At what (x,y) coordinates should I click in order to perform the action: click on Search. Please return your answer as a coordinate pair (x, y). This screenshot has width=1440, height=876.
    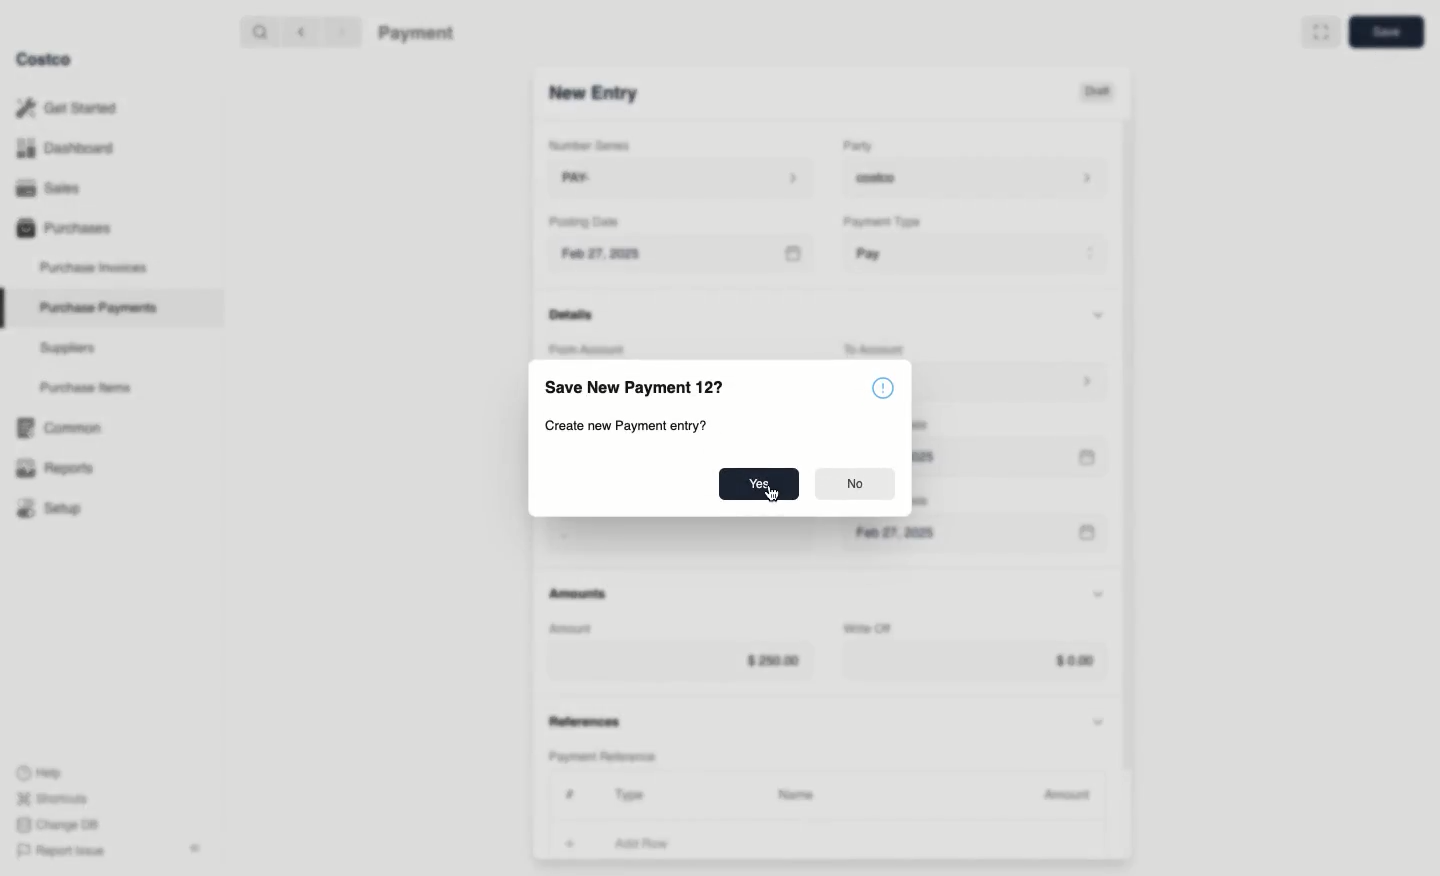
    Looking at the image, I should click on (259, 30).